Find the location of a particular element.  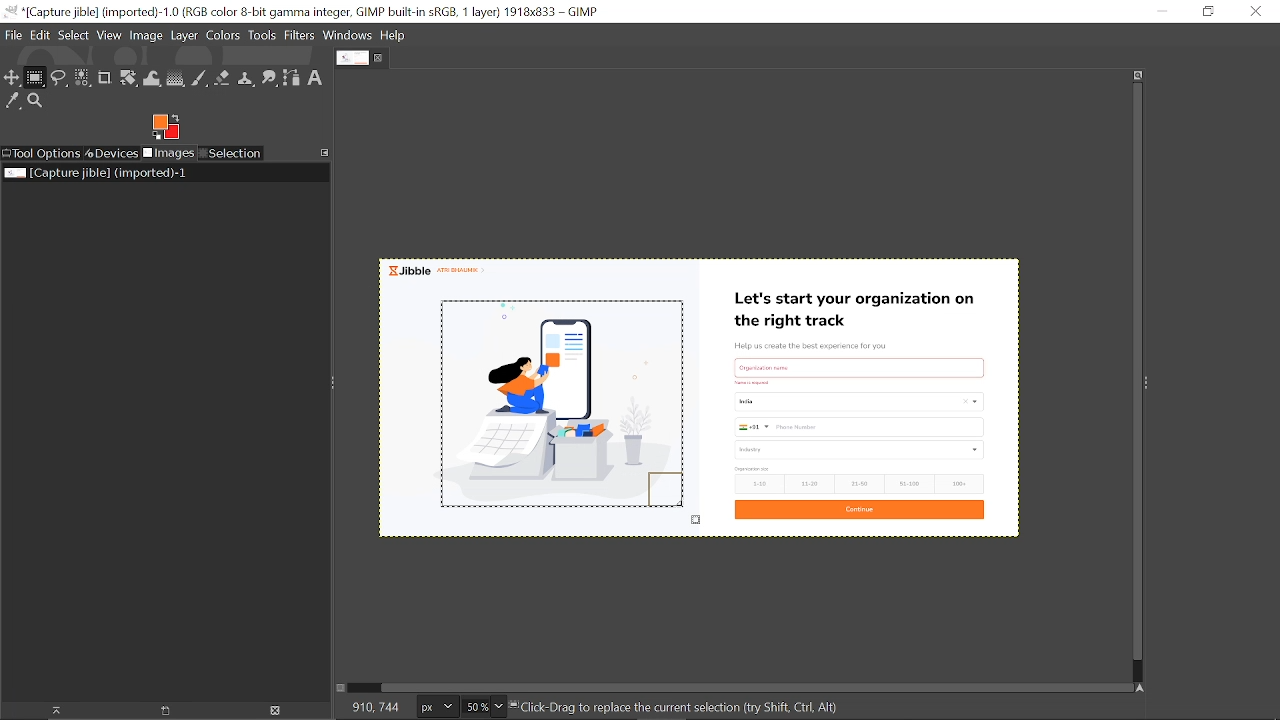

Phone Number is located at coordinates (858, 427).